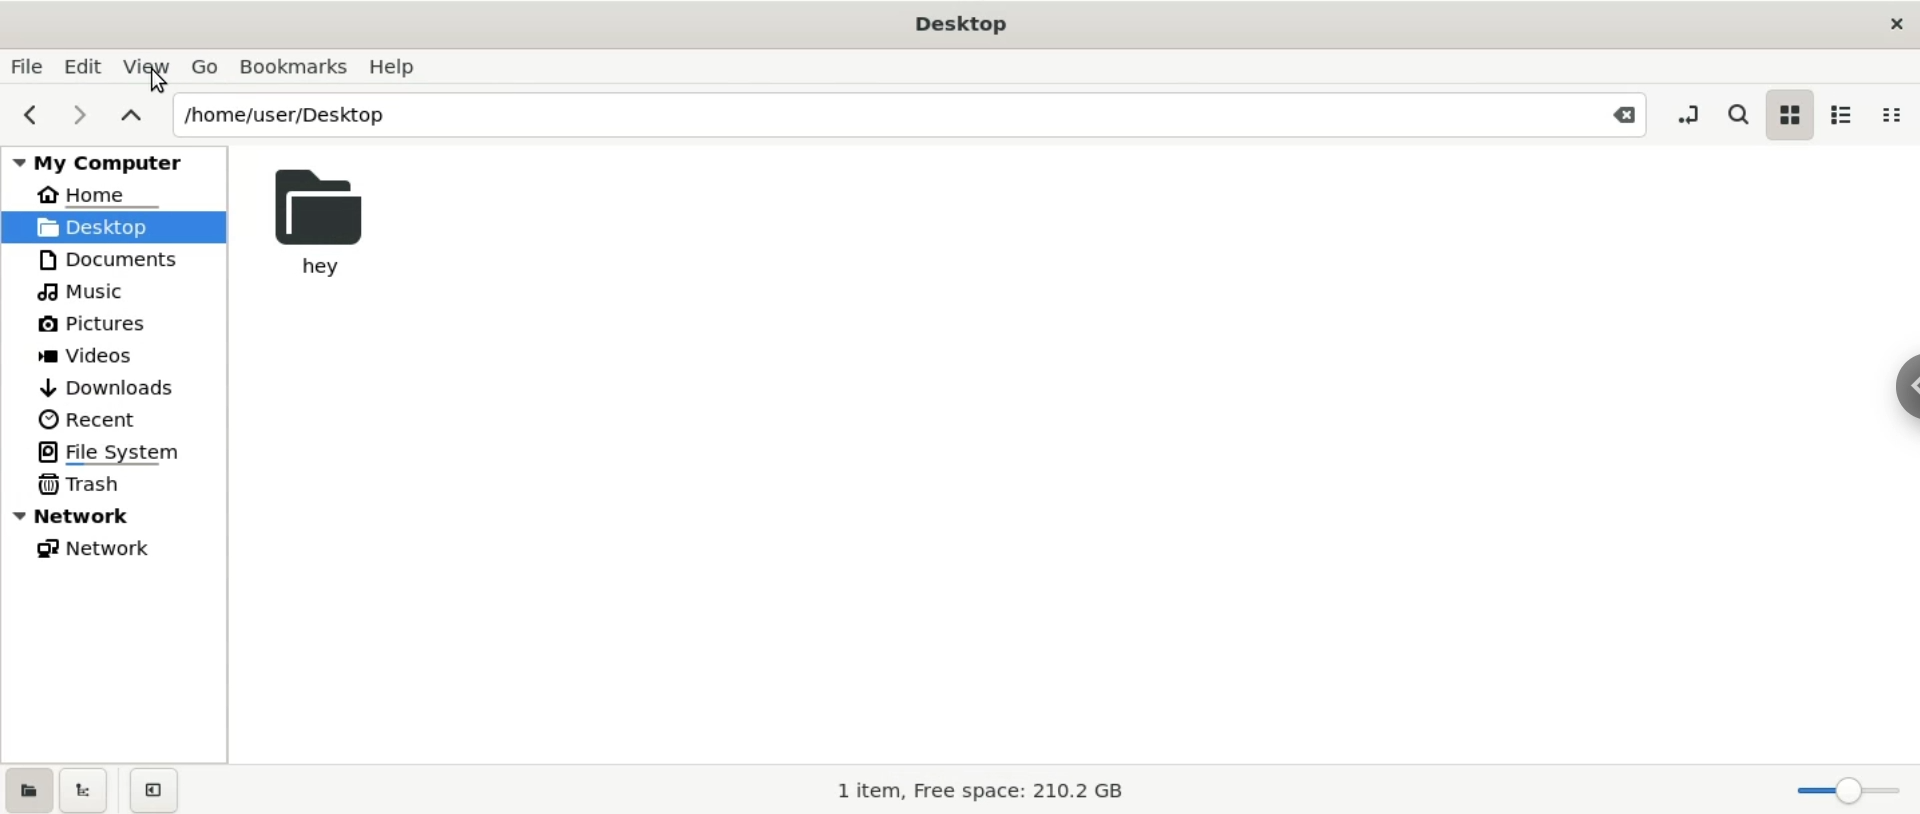  What do you see at coordinates (1888, 22) in the screenshot?
I see `close` at bounding box center [1888, 22].